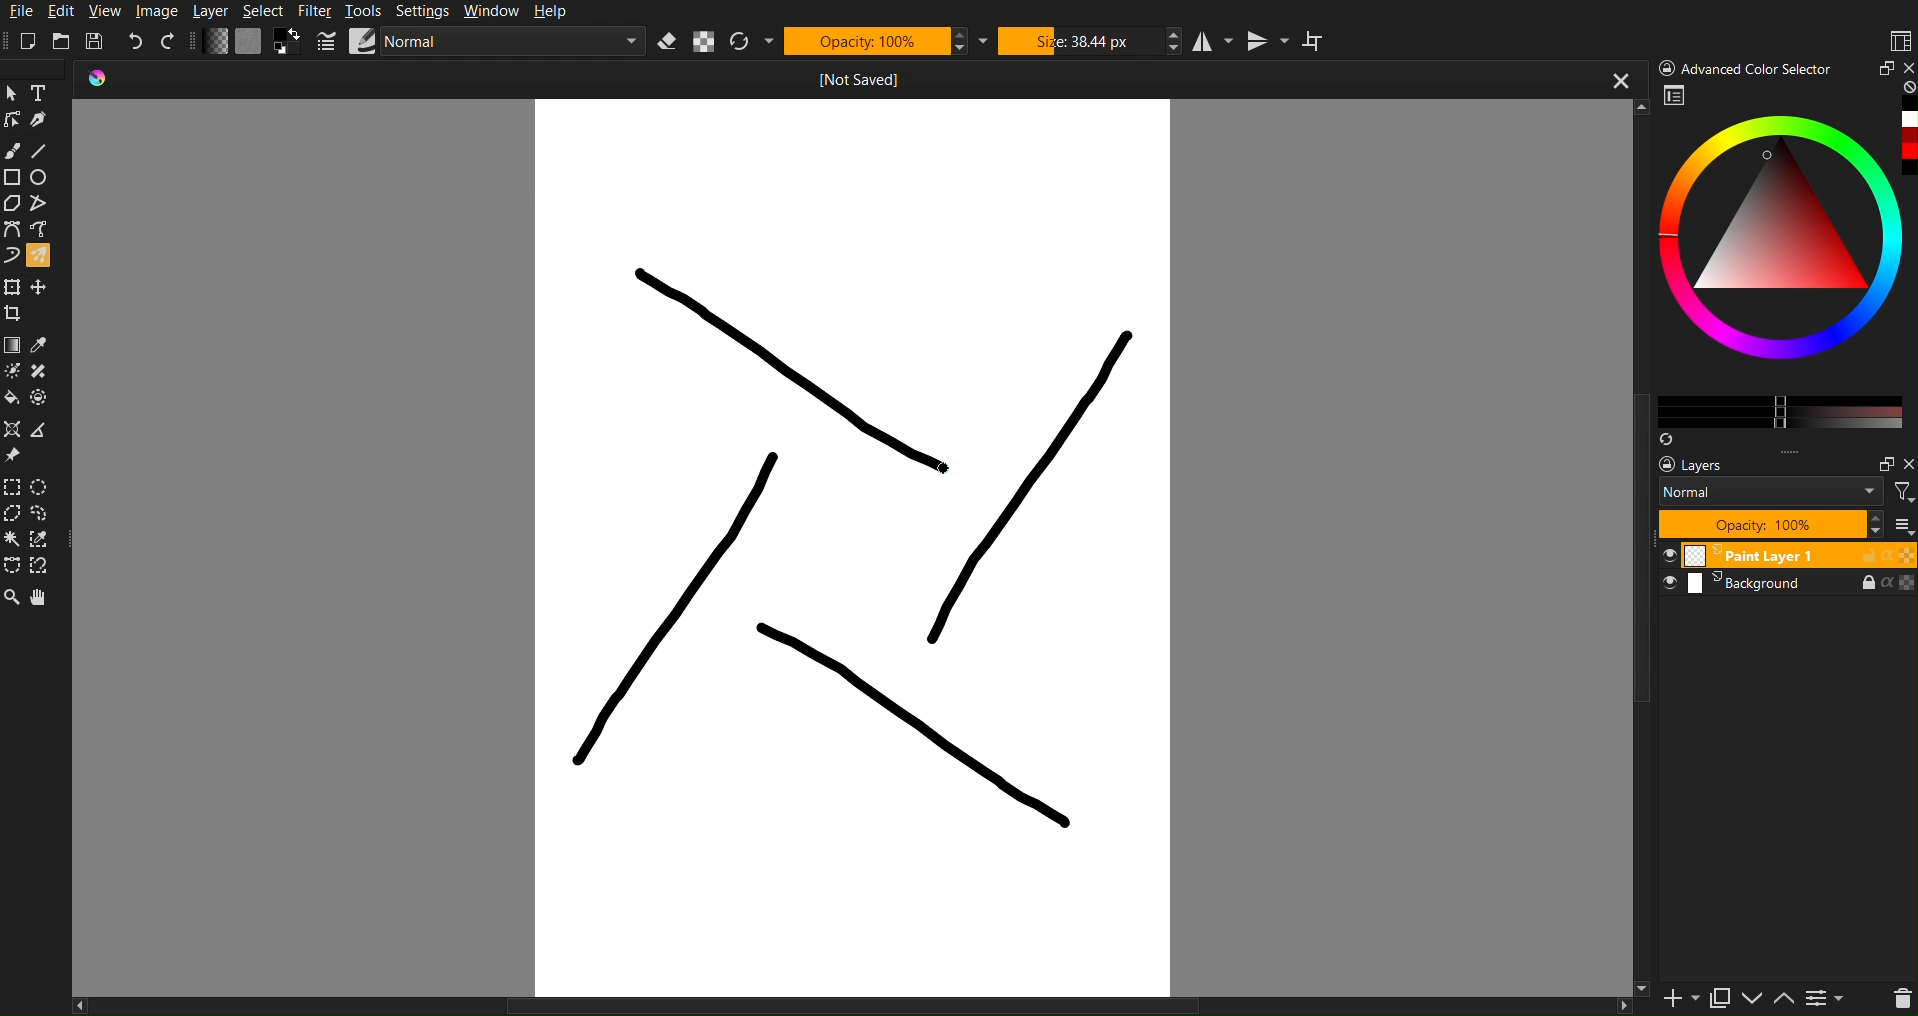 This screenshot has width=1918, height=1016. What do you see at coordinates (12, 599) in the screenshot?
I see `Zoom` at bounding box center [12, 599].